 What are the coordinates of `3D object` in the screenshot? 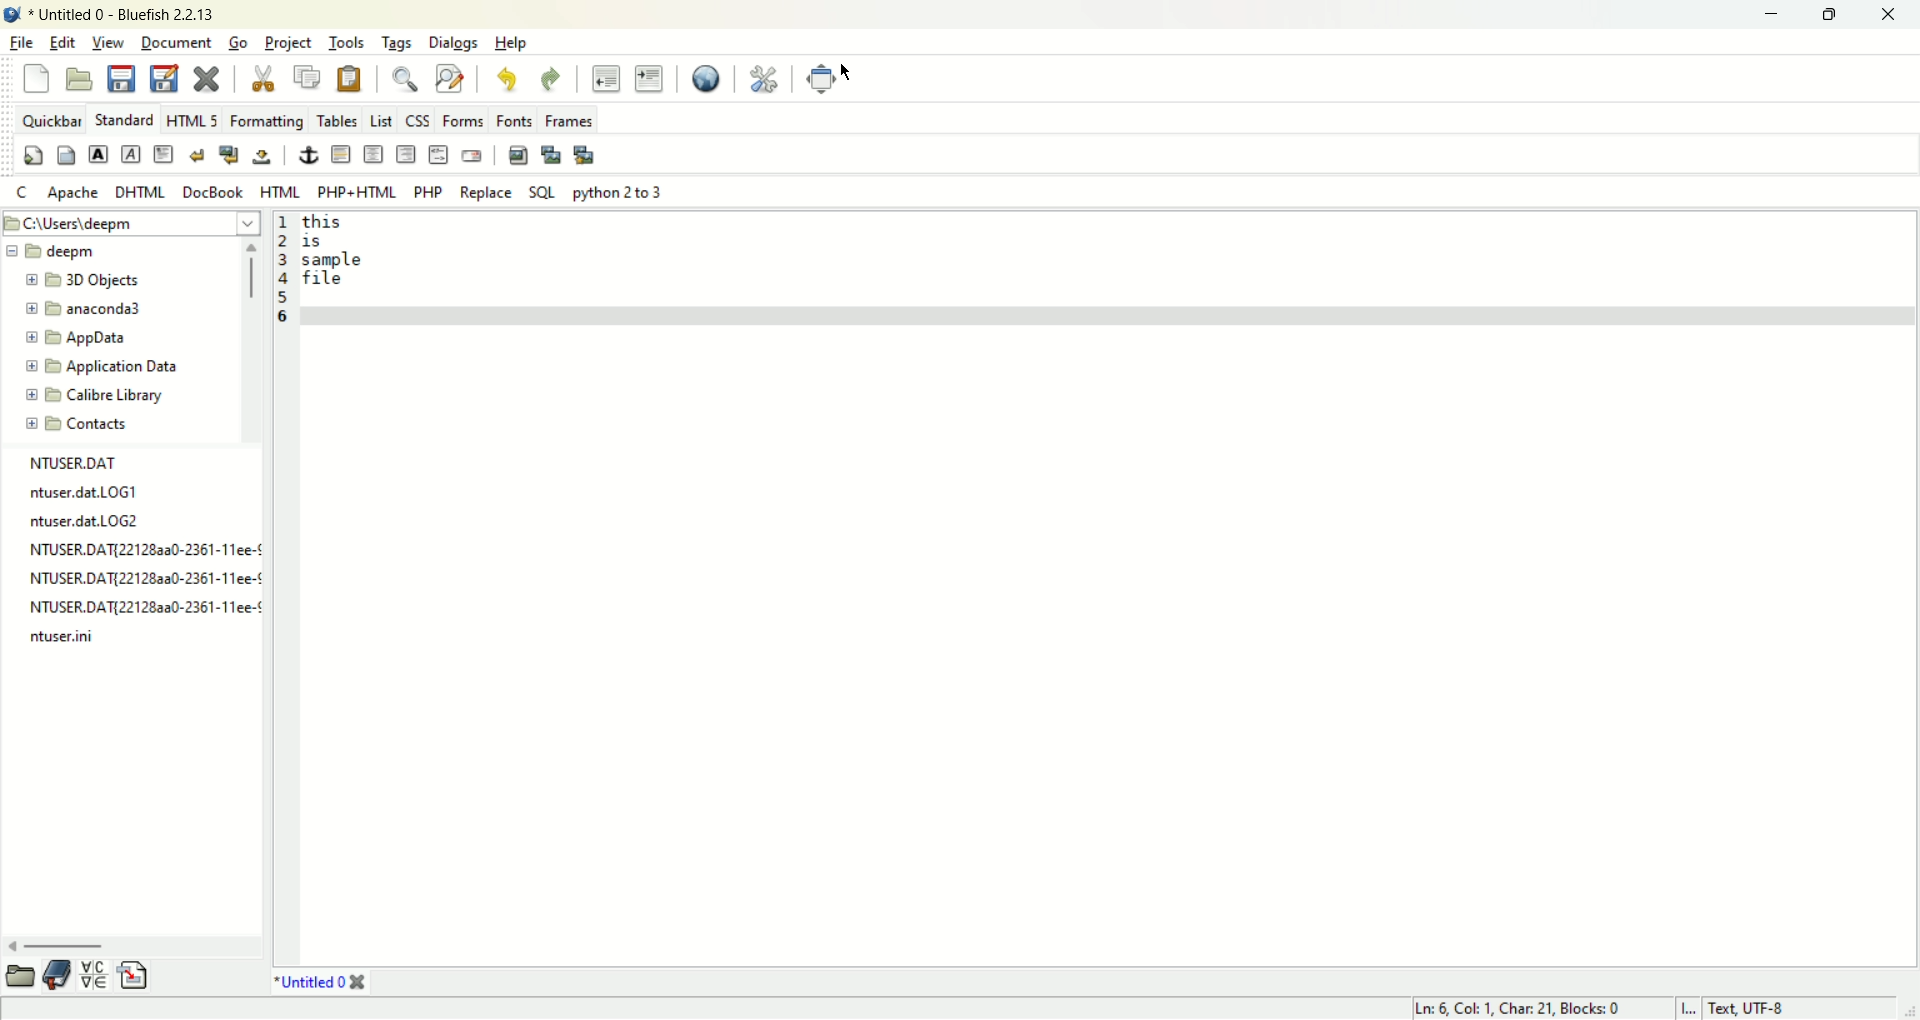 It's located at (87, 280).